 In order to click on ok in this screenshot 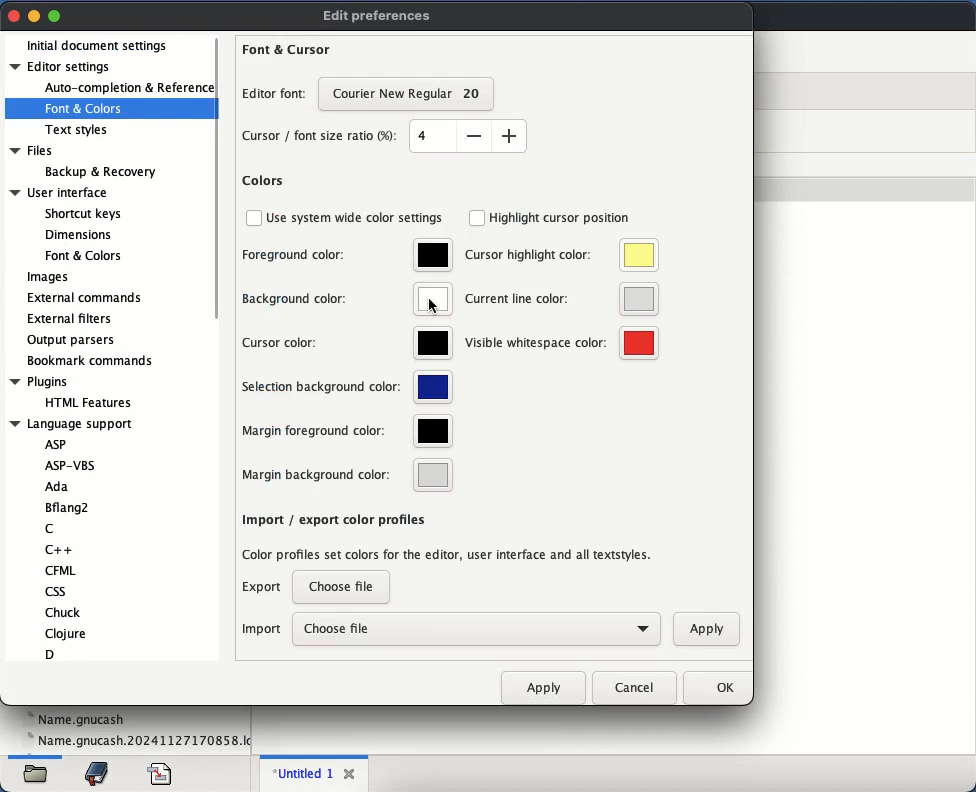, I will do `click(720, 687)`.